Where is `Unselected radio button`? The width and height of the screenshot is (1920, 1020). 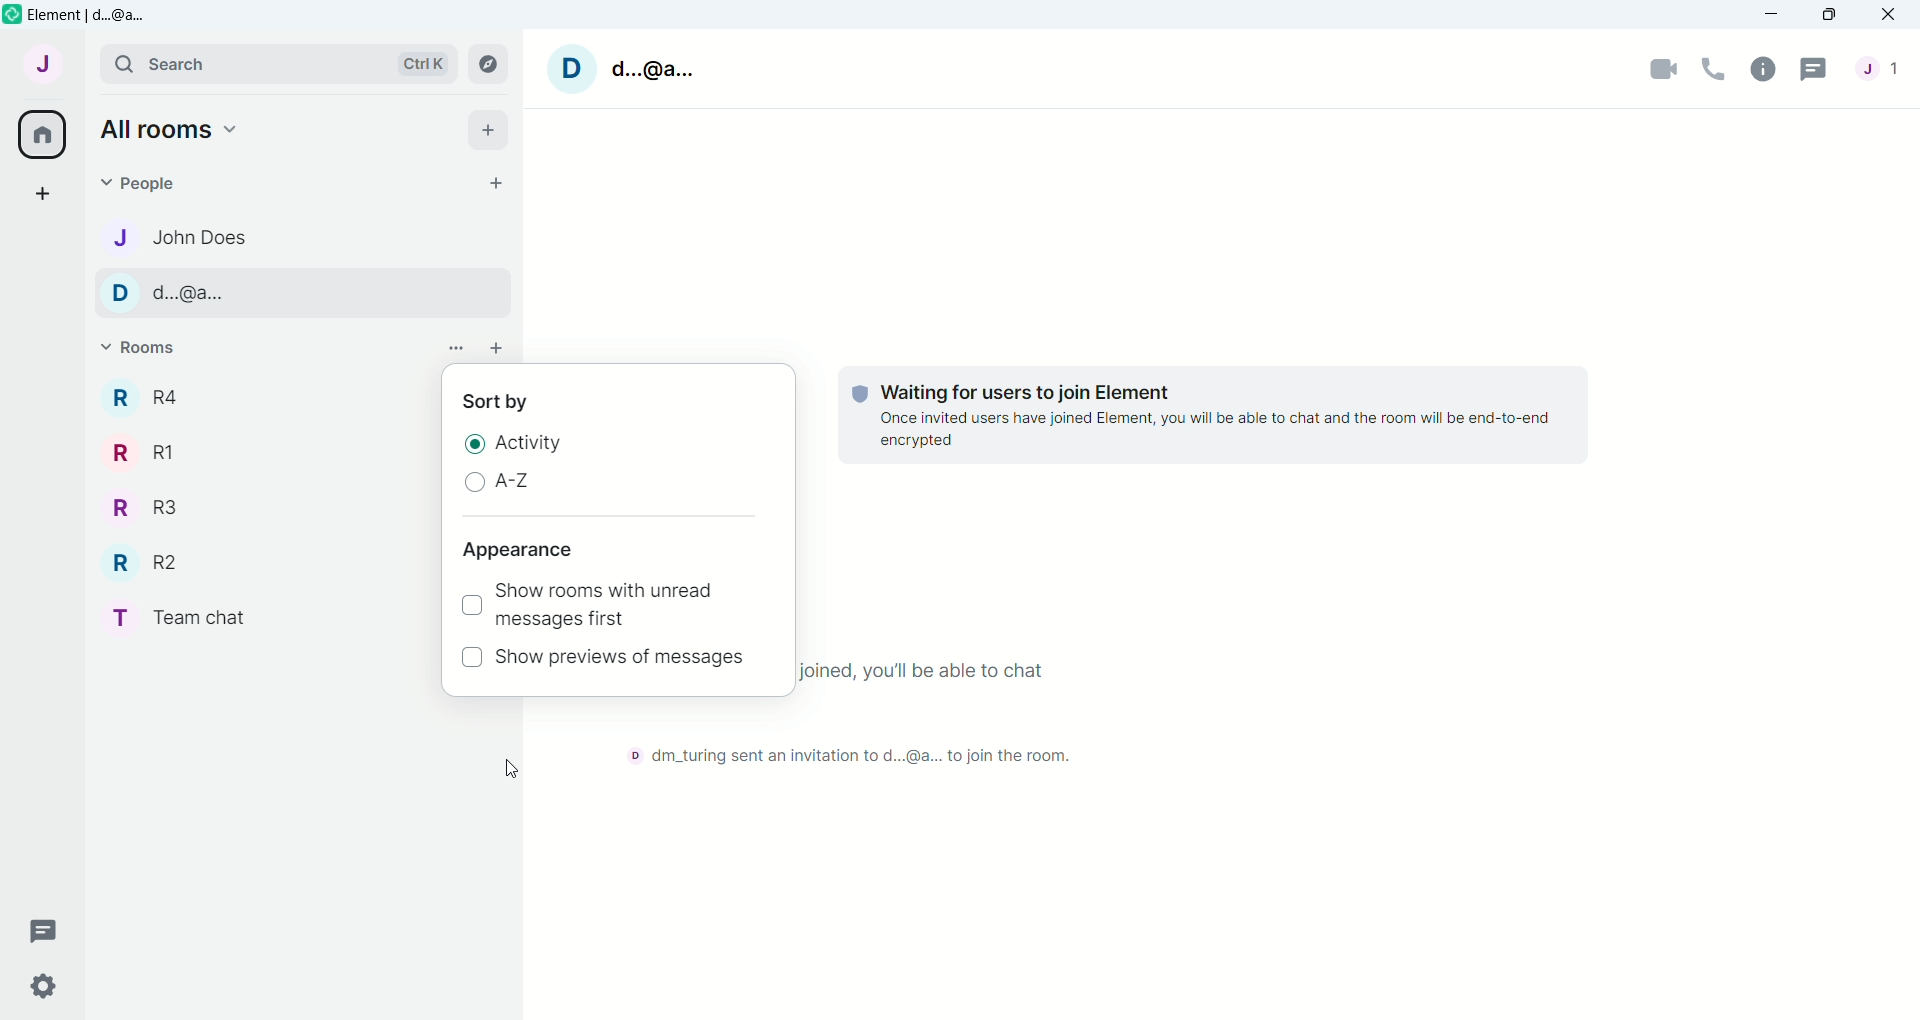
Unselected radio button is located at coordinates (475, 480).